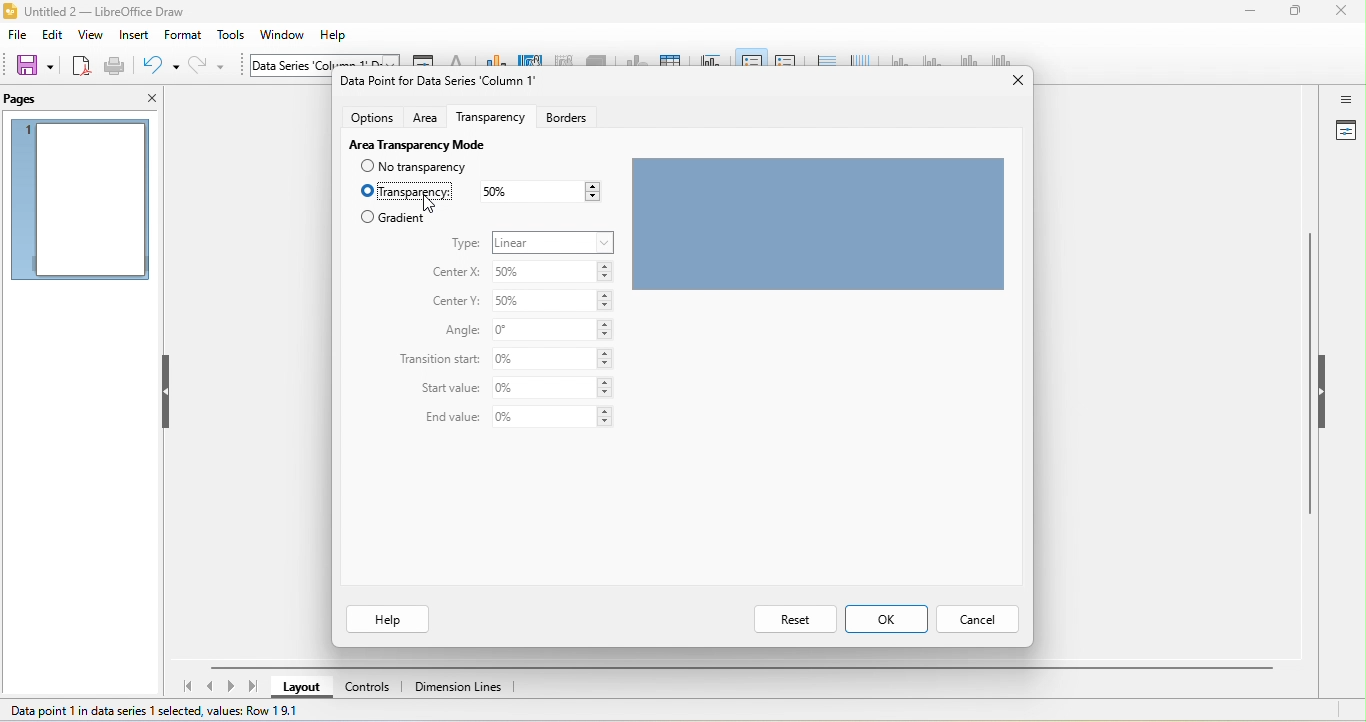 The width and height of the screenshot is (1366, 722). I want to click on center y, so click(453, 302).